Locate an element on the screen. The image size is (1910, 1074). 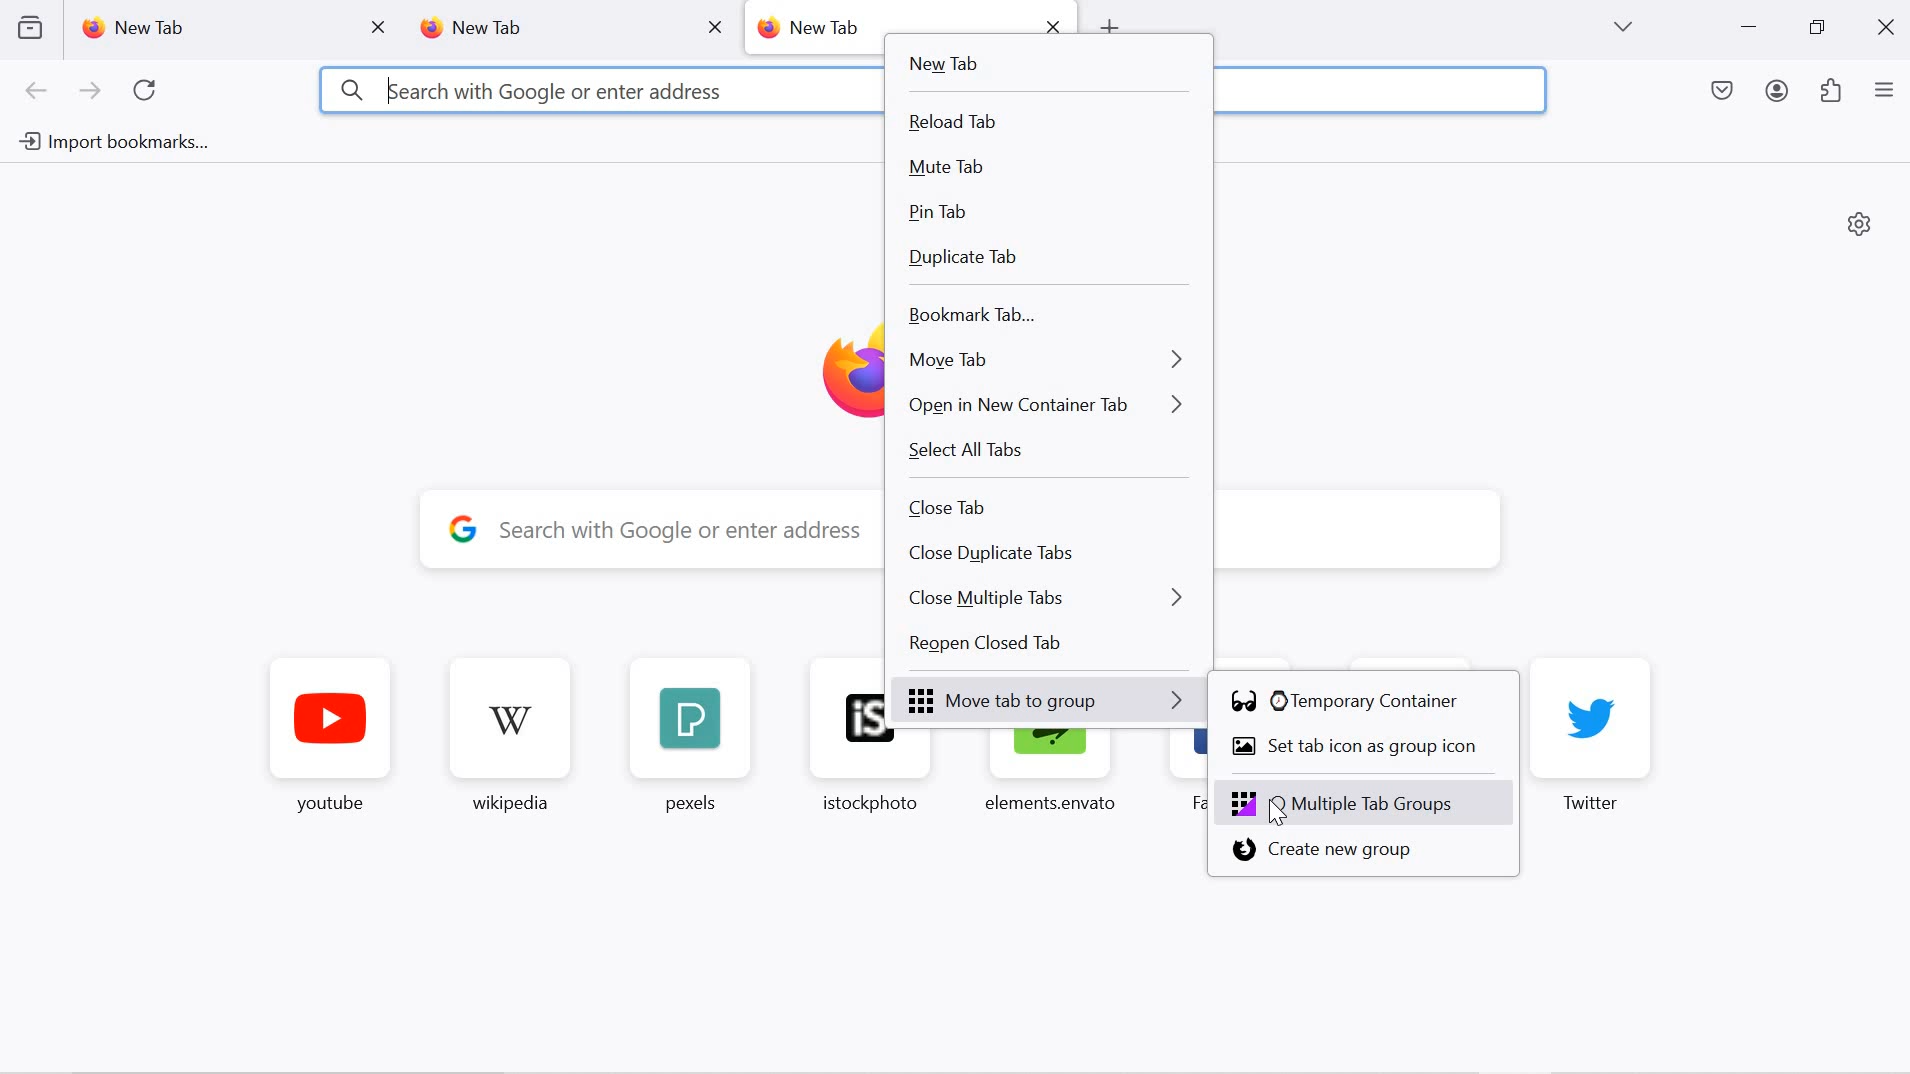
pin tab is located at coordinates (1039, 217).